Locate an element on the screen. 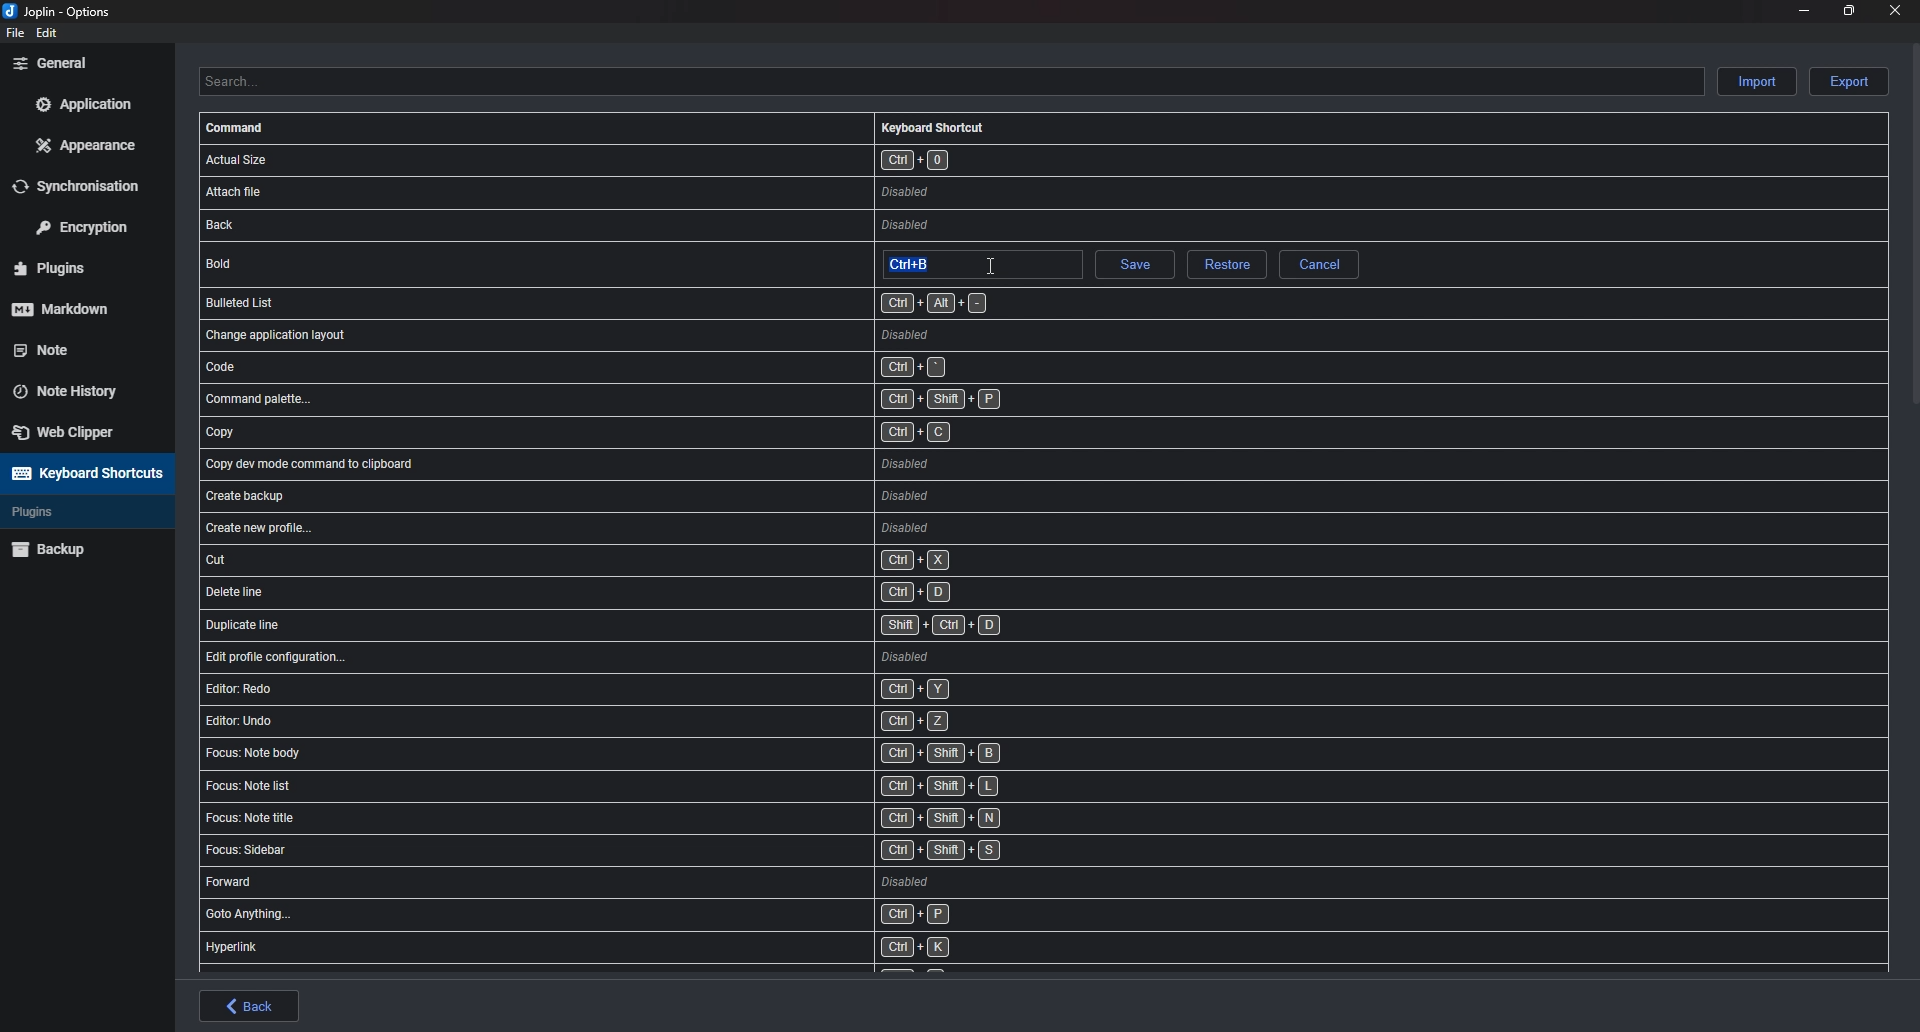 The width and height of the screenshot is (1920, 1032). shortcut is located at coordinates (594, 302).